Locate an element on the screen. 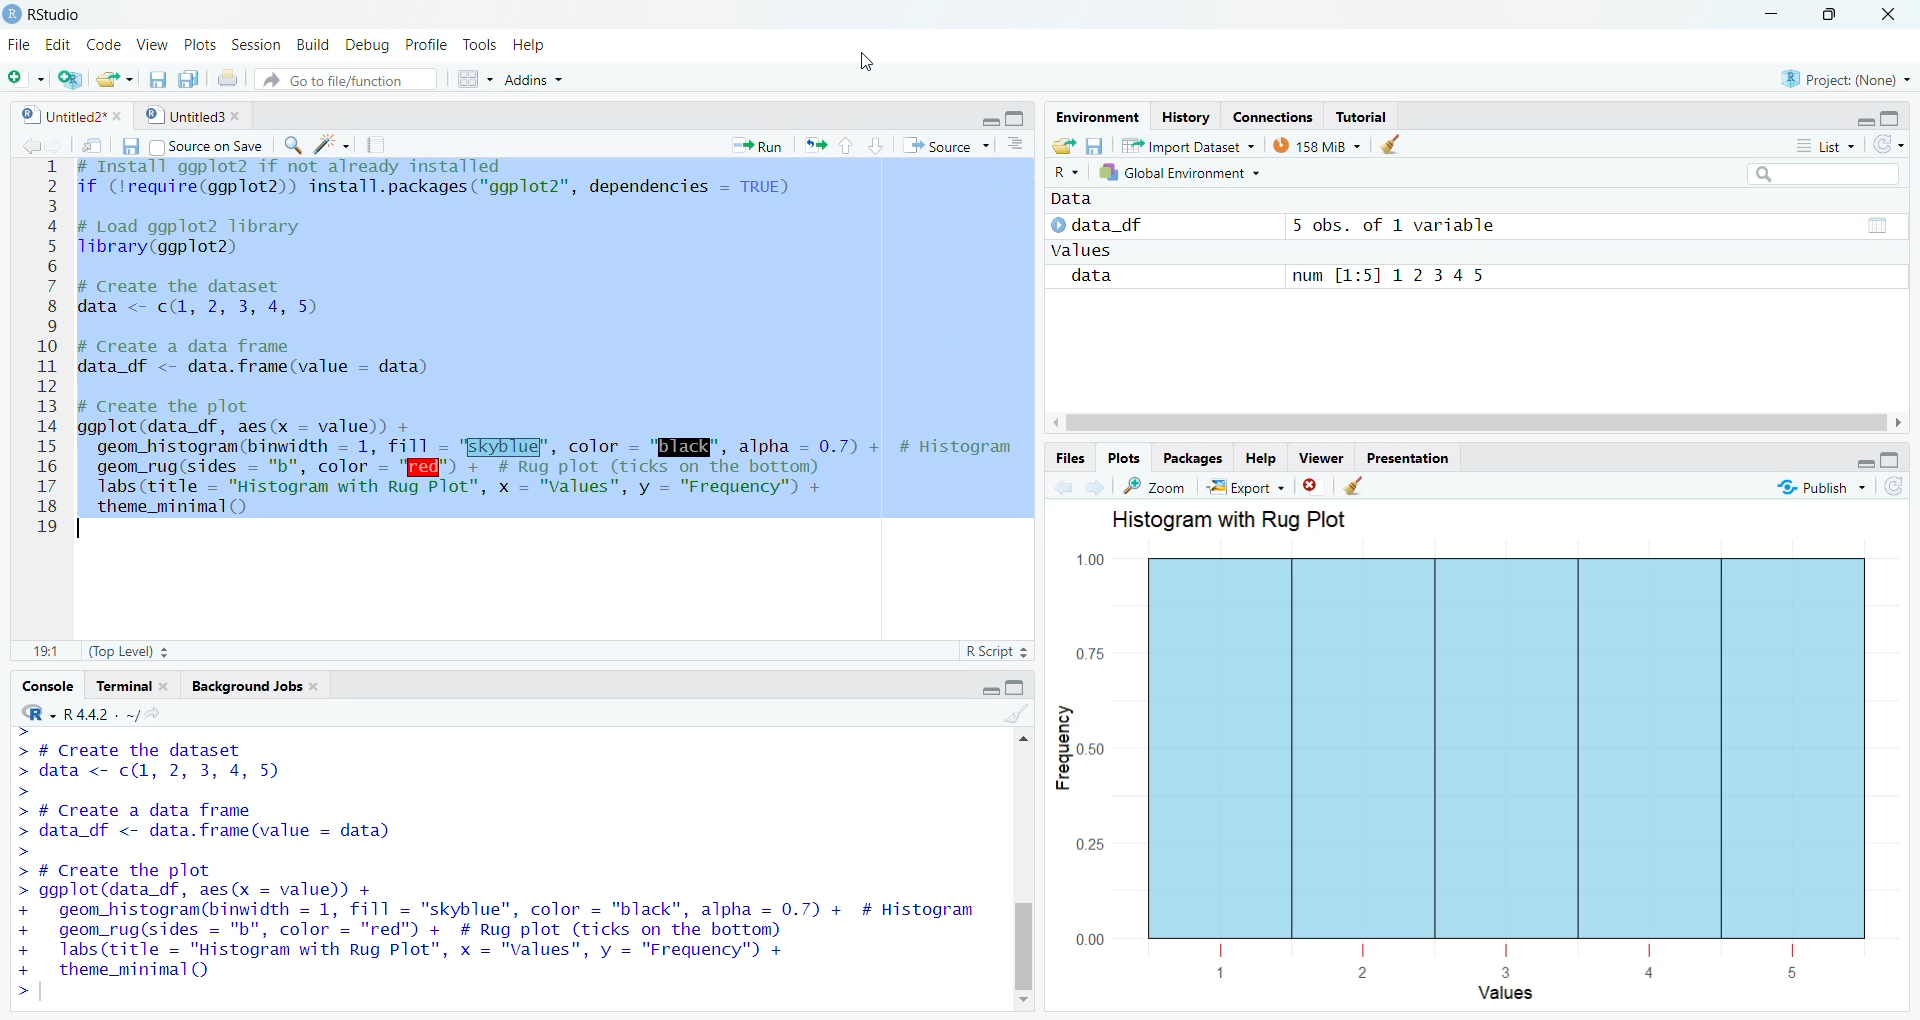  code tools is located at coordinates (329, 137).